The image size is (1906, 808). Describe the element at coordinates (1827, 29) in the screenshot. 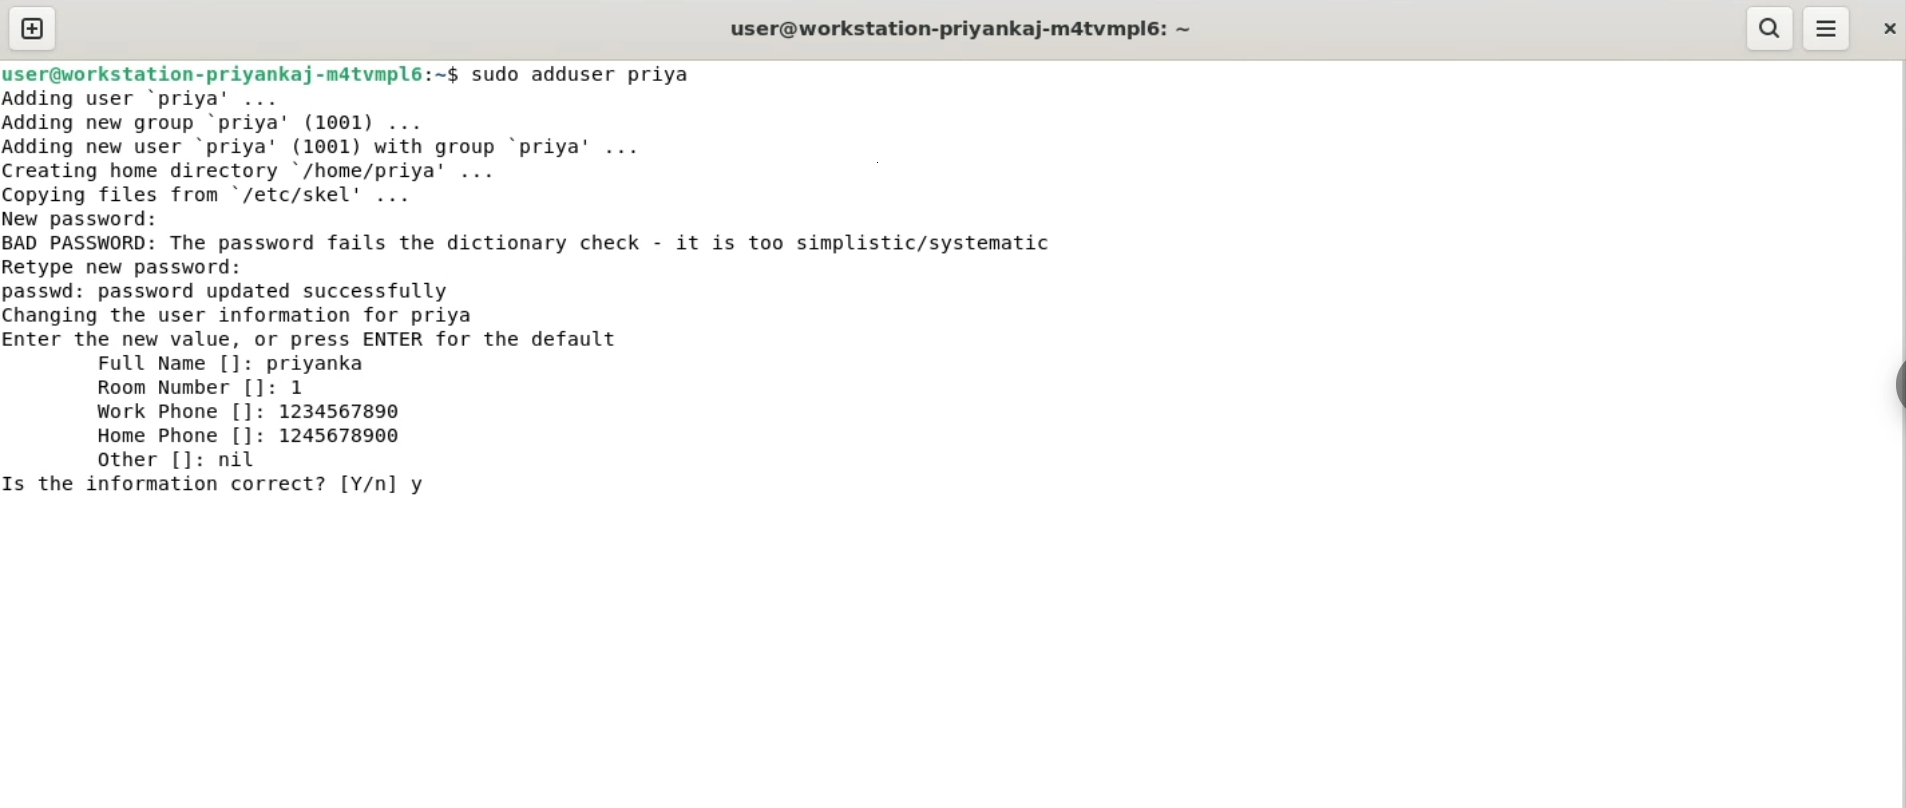

I see `menu` at that location.